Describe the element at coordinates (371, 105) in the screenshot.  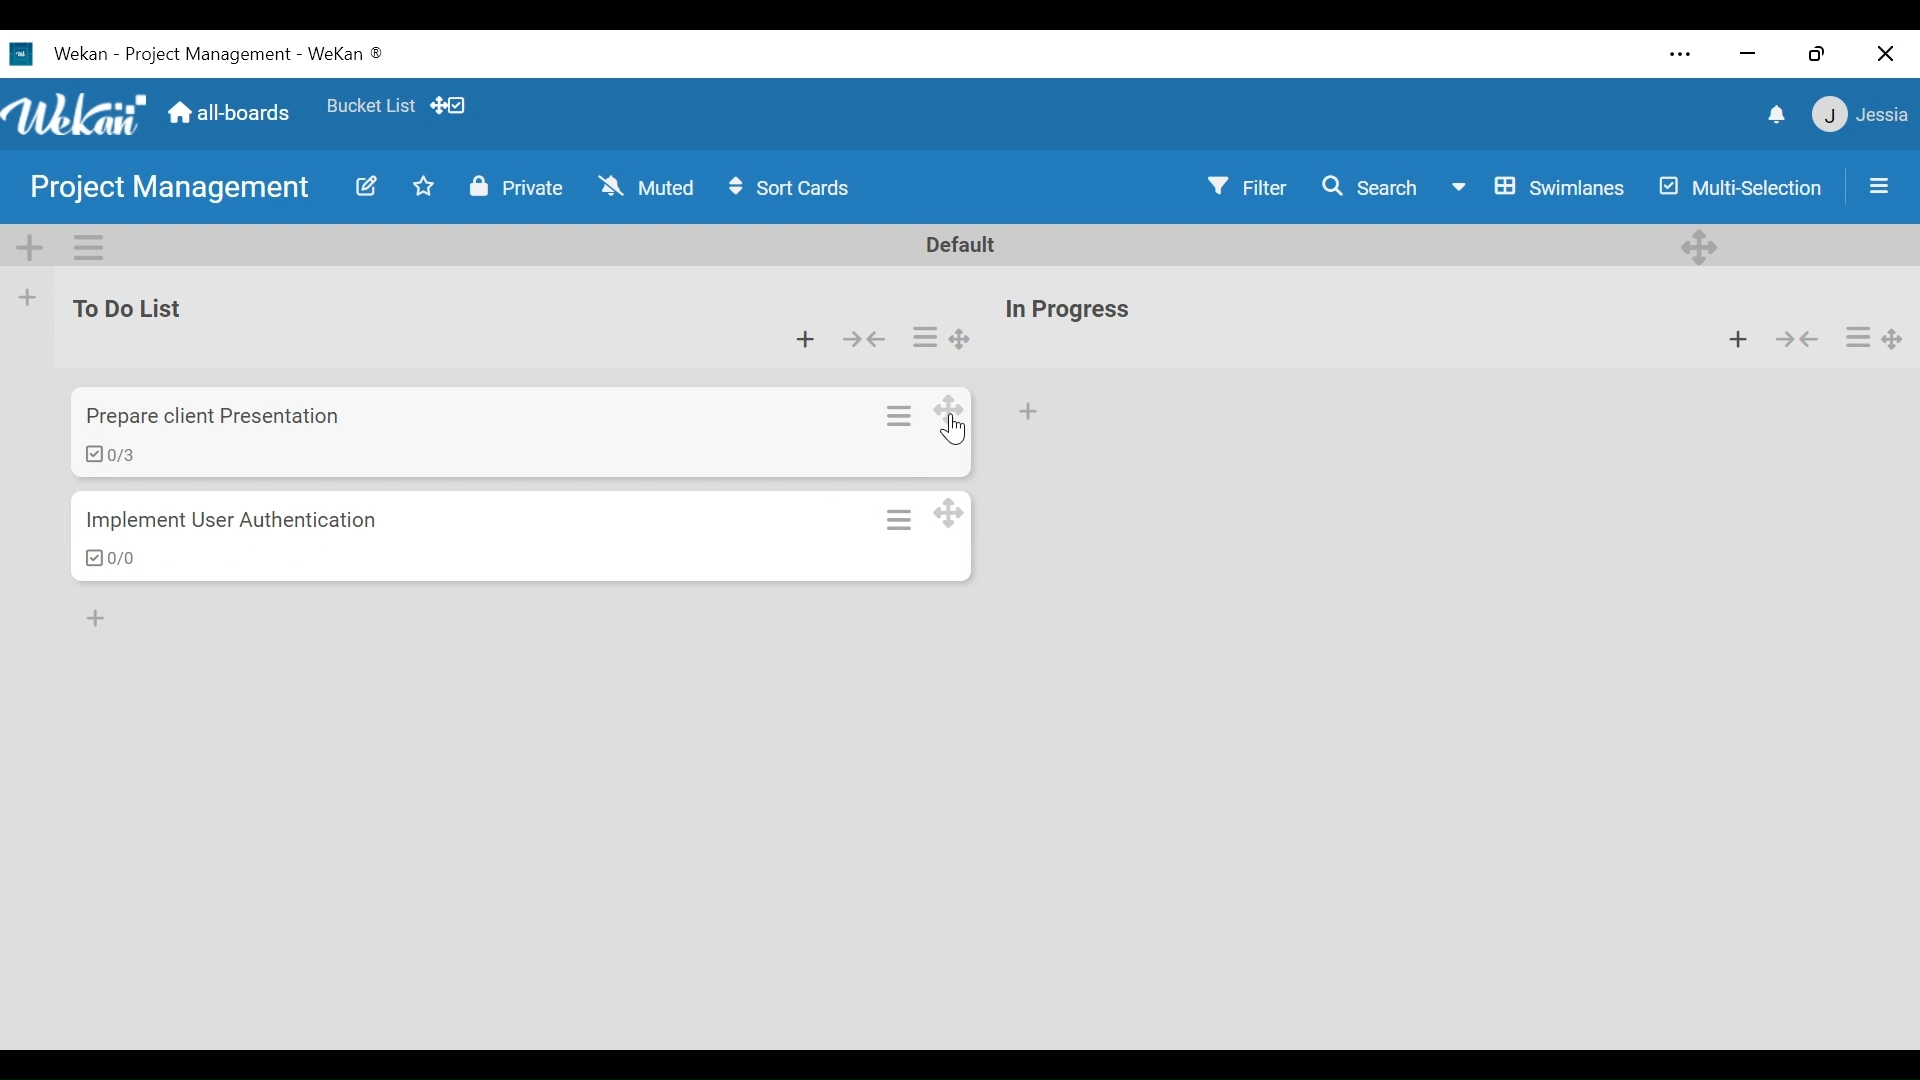
I see `Favorite` at that location.